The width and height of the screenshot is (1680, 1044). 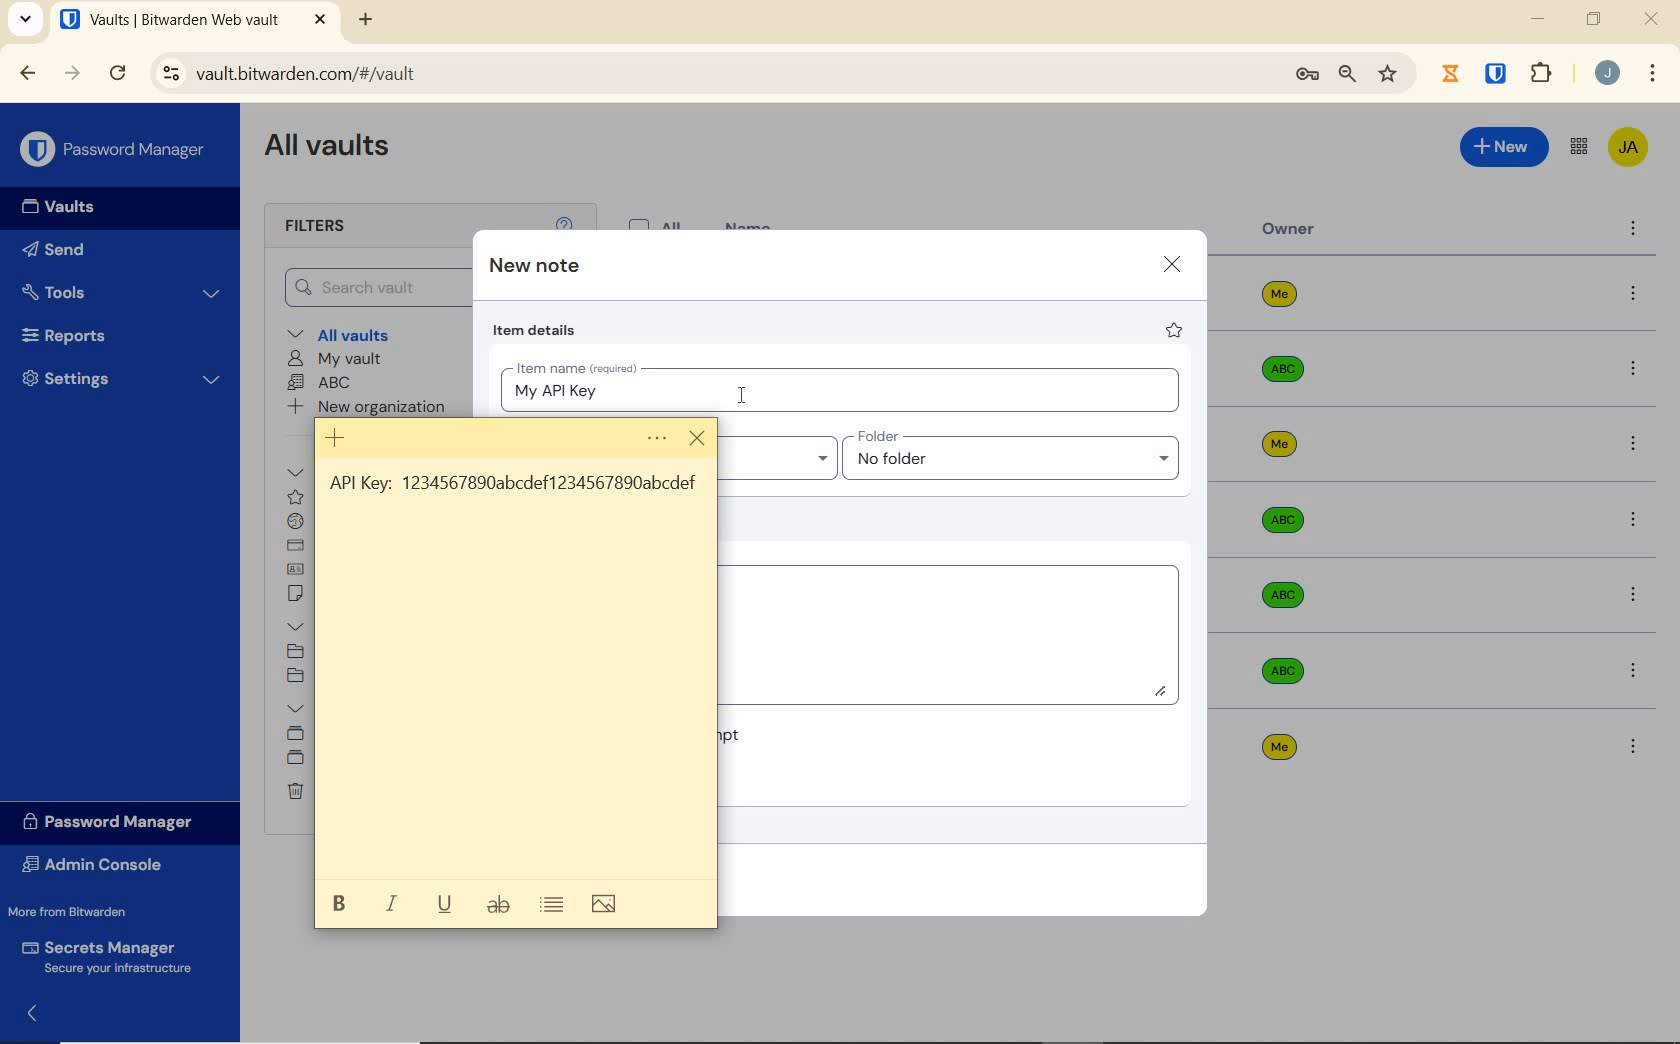 What do you see at coordinates (1497, 74) in the screenshot?
I see `BITWARDEN` at bounding box center [1497, 74].